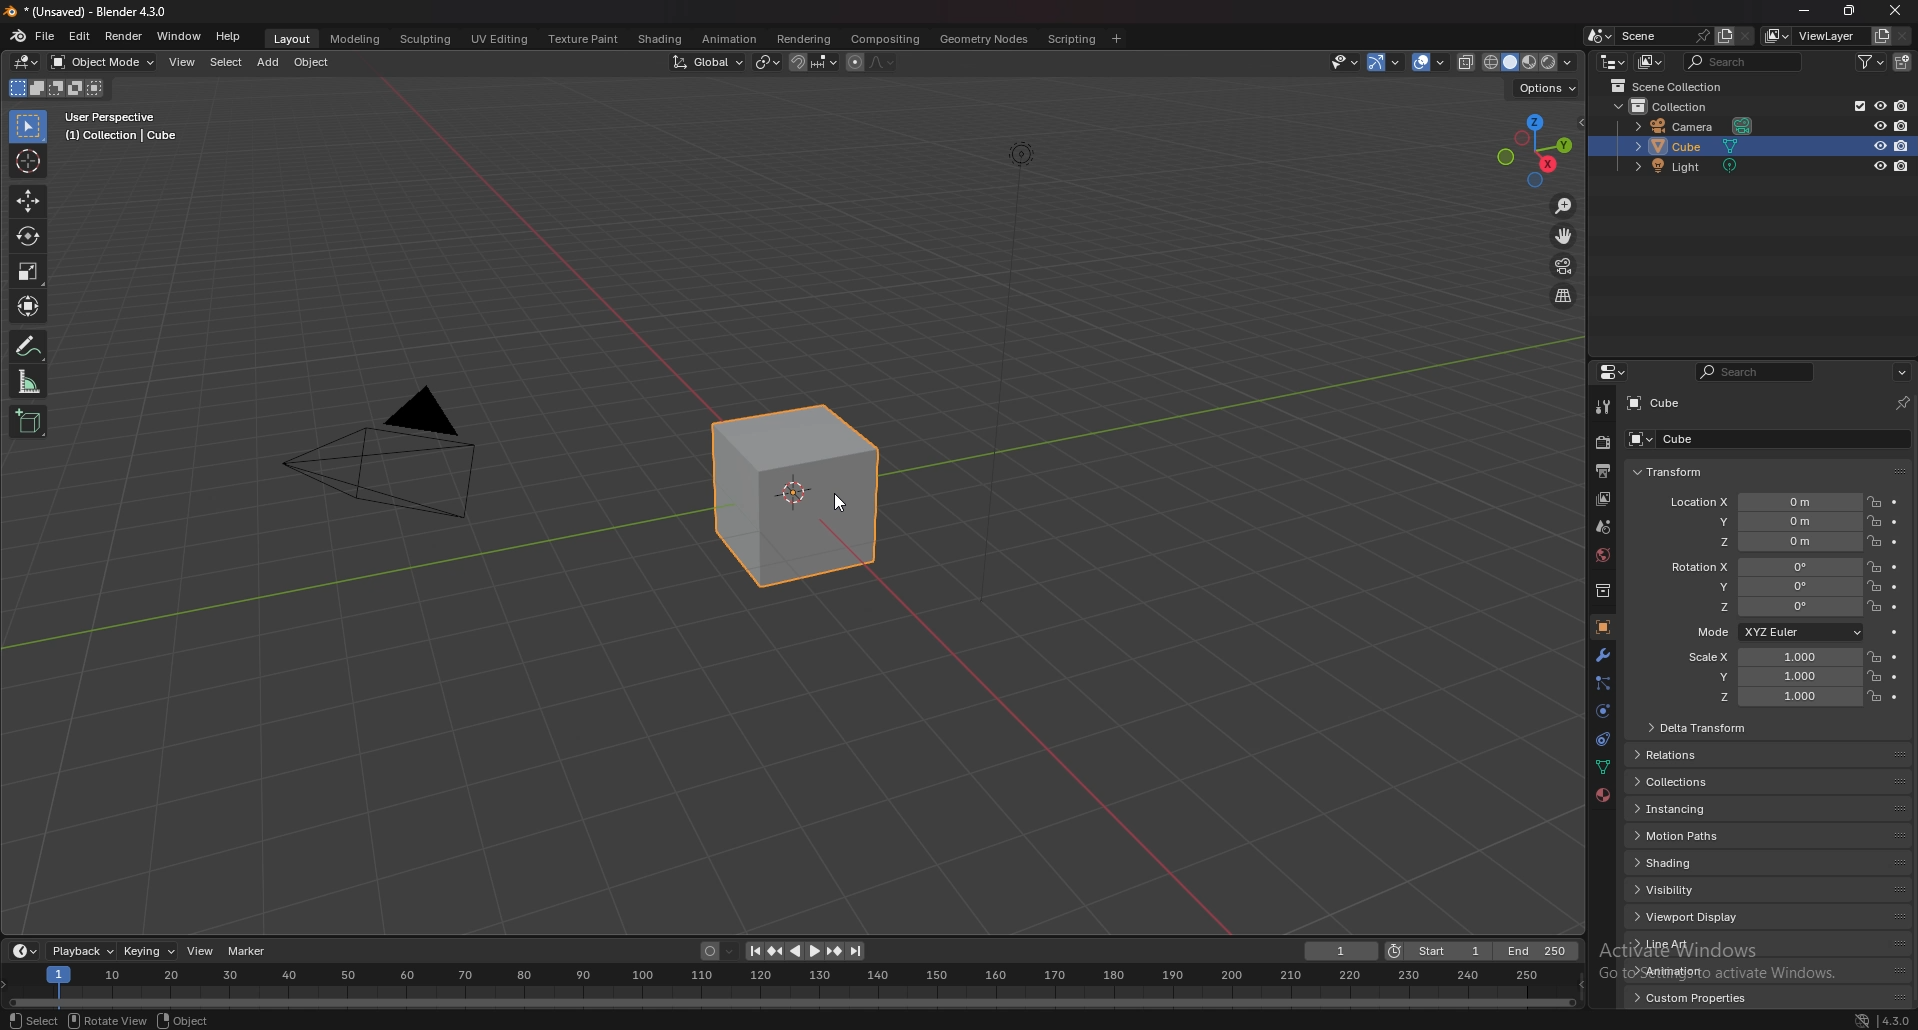 The height and width of the screenshot is (1030, 1918). What do you see at coordinates (1902, 146) in the screenshot?
I see `disable in renders` at bounding box center [1902, 146].